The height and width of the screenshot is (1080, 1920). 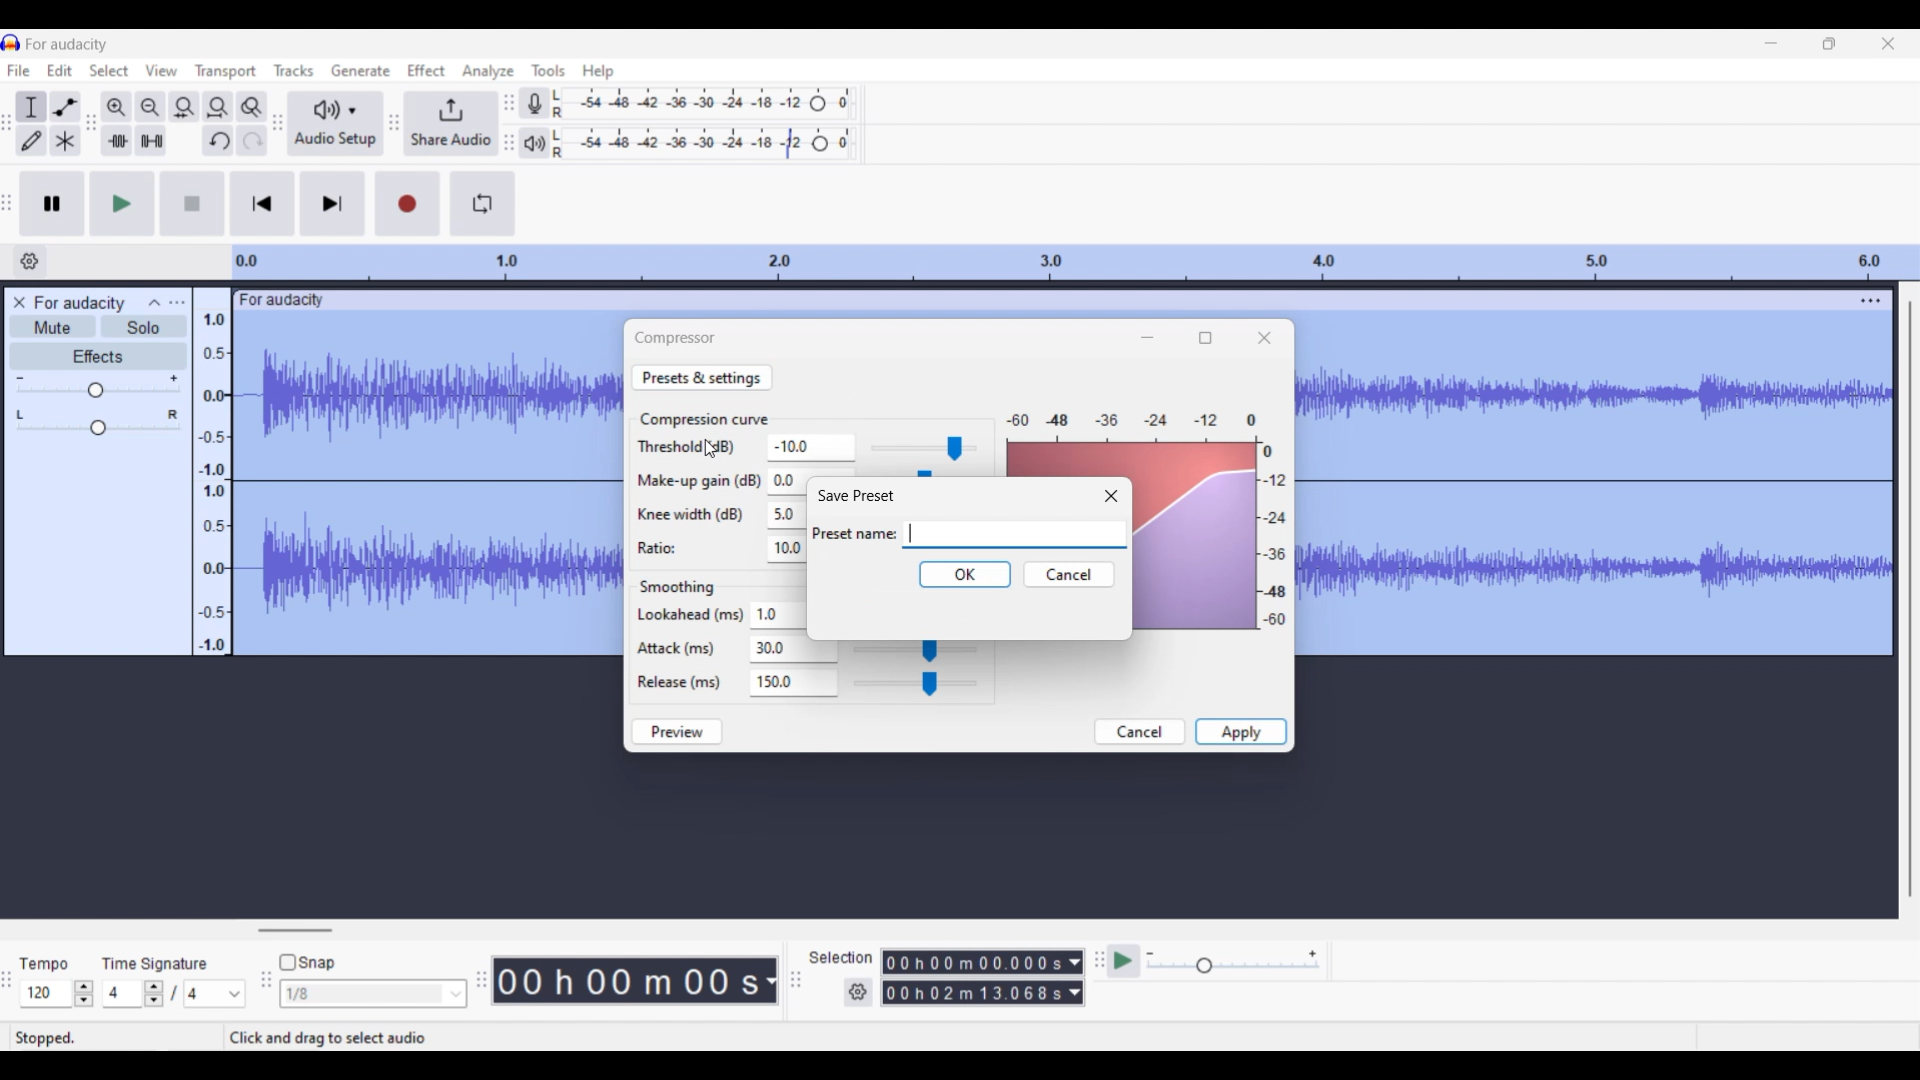 I want to click on Audio setup, so click(x=334, y=123).